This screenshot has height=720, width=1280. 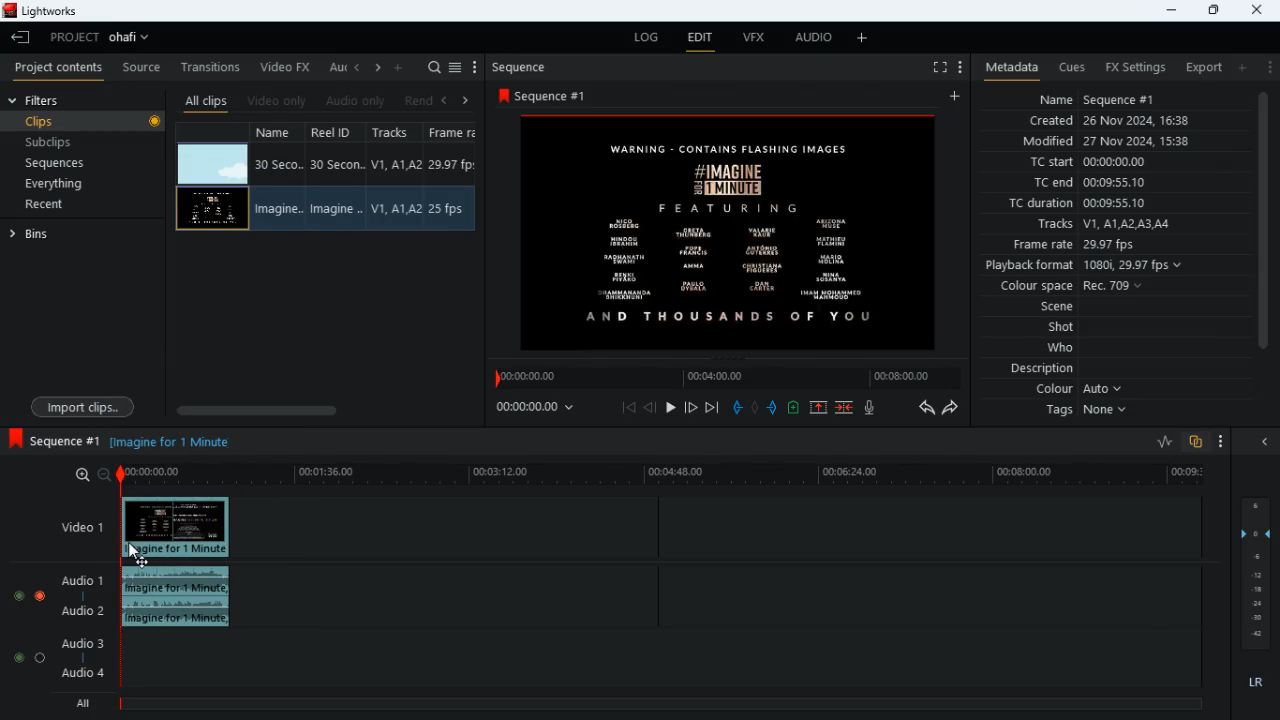 I want to click on backwards, so click(x=925, y=408).